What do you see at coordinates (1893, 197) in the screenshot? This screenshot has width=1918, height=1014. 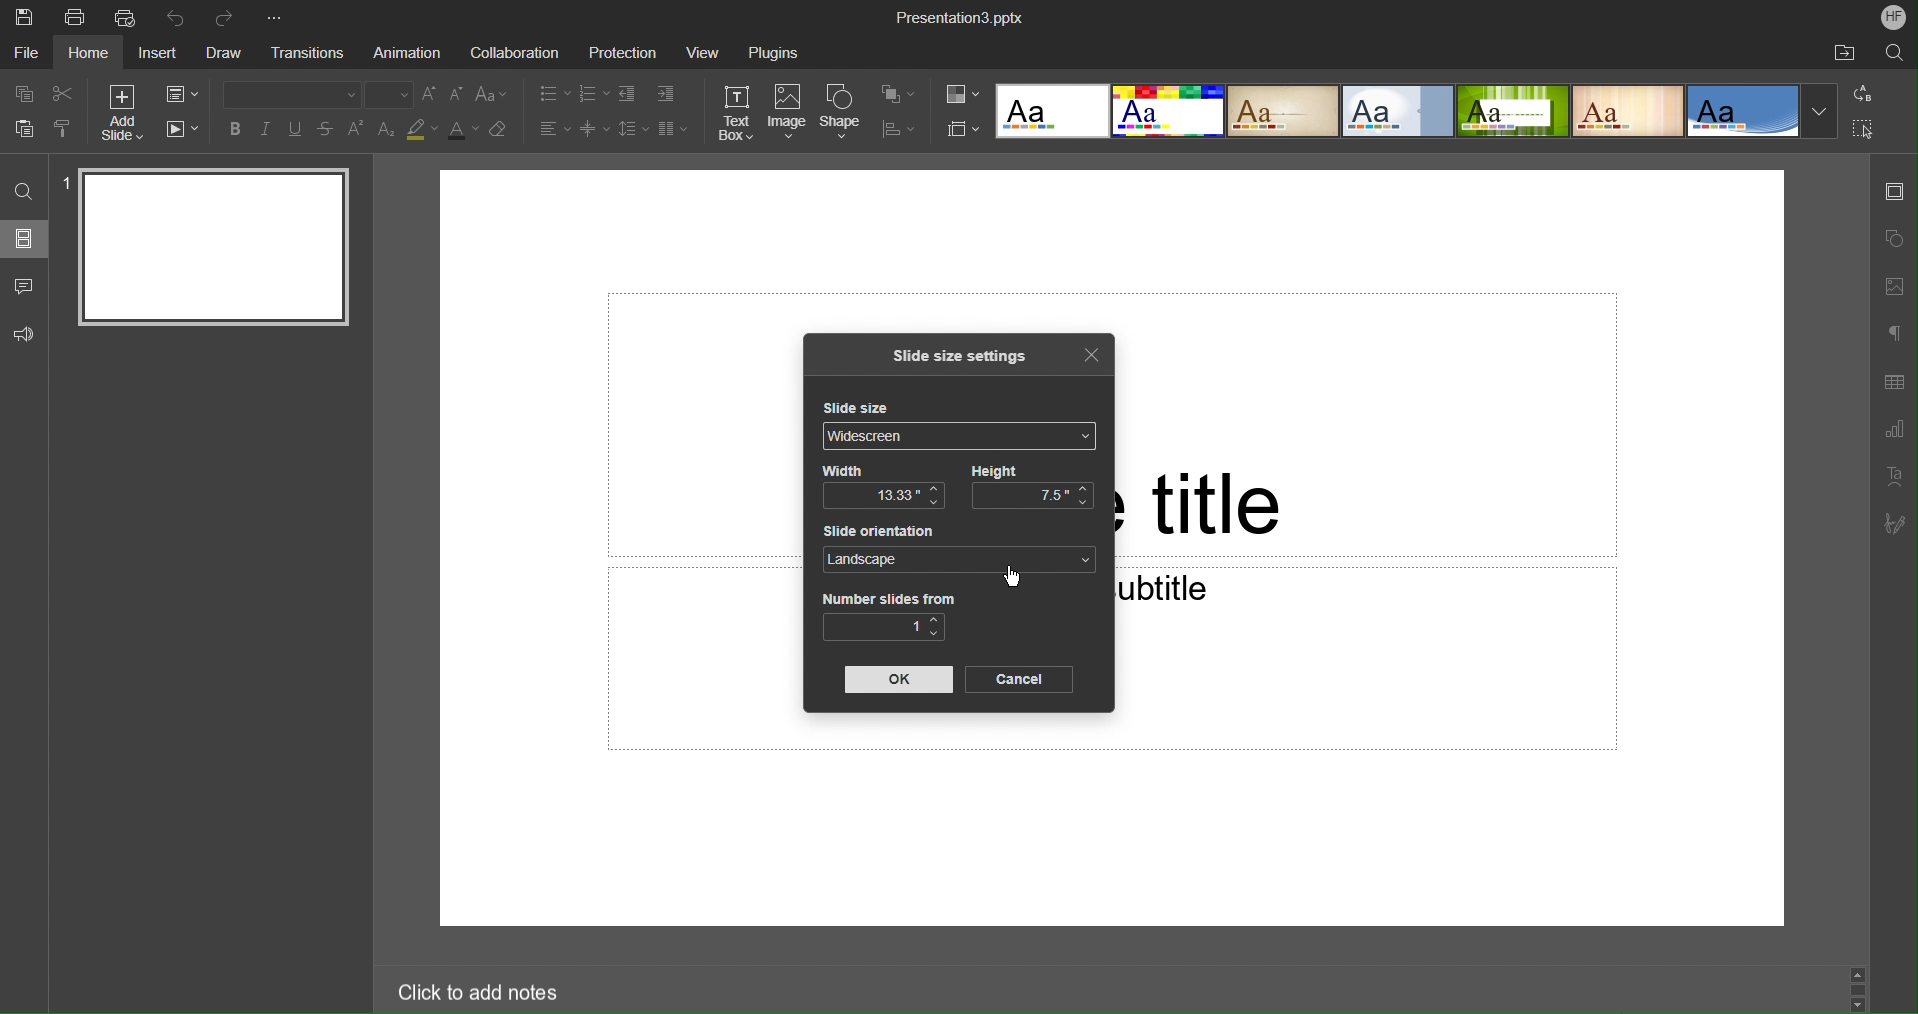 I see `Slide Settings` at bounding box center [1893, 197].